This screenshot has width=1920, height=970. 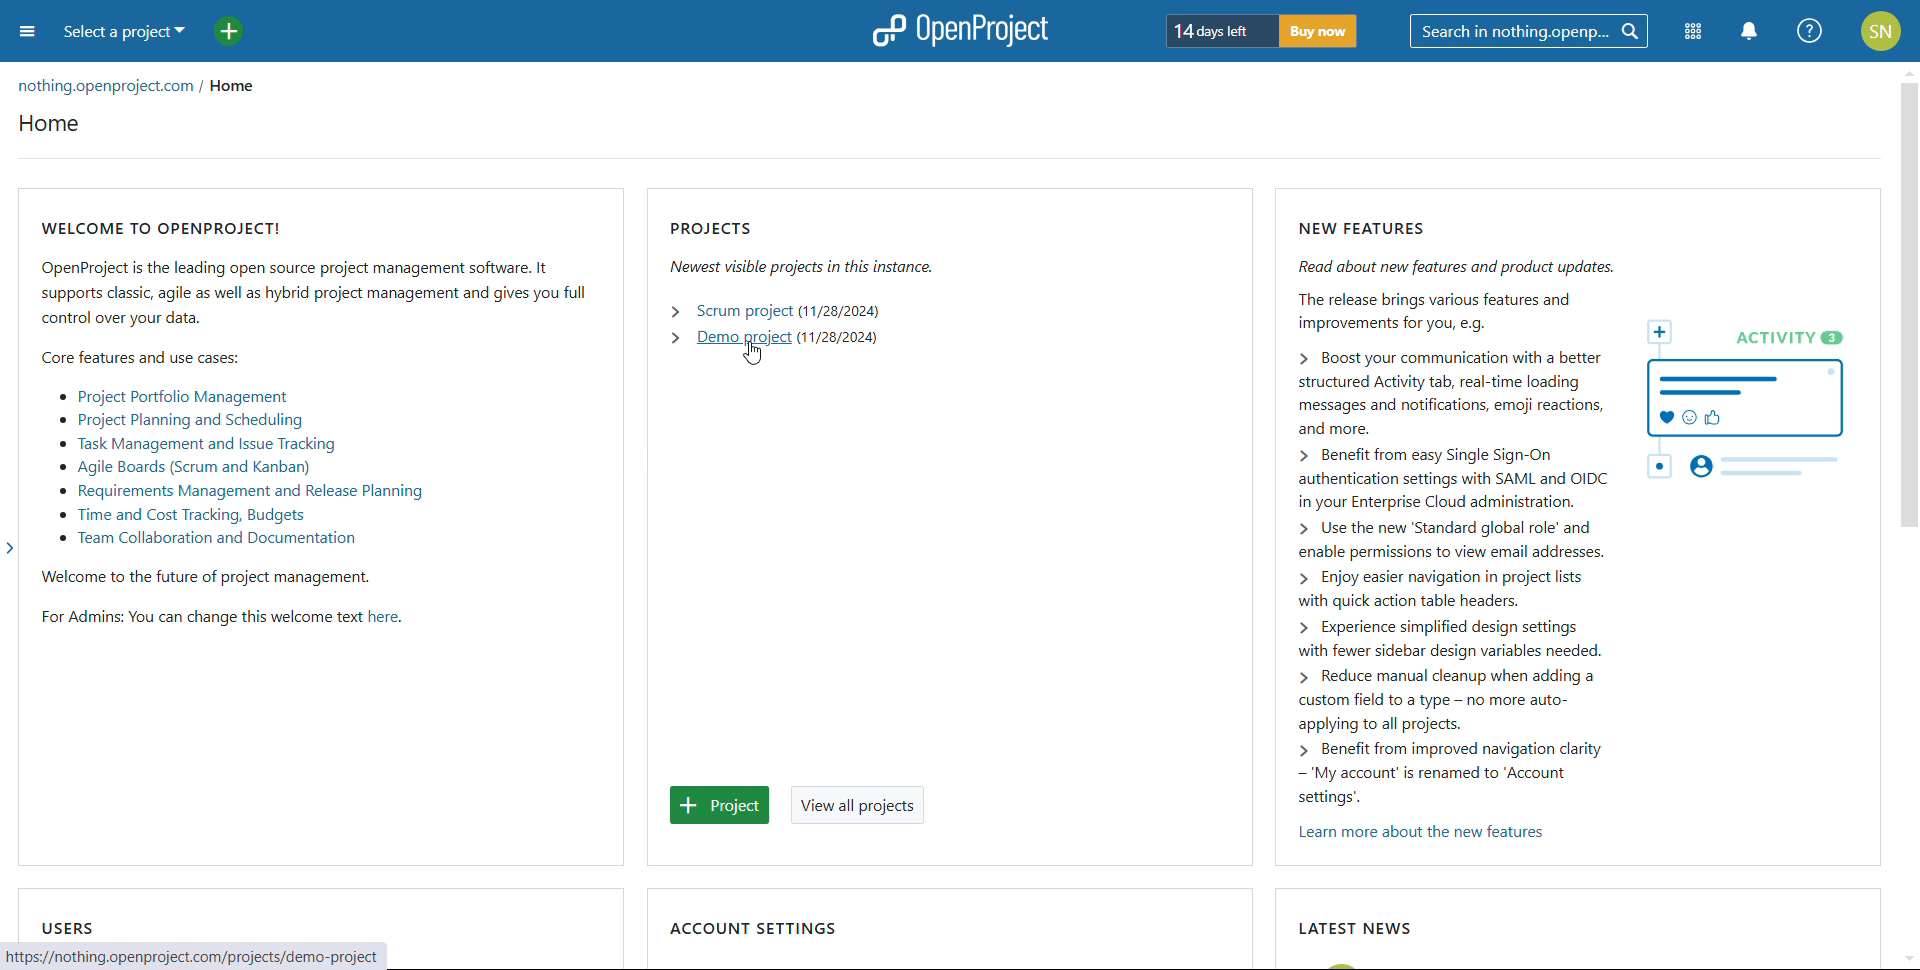 I want to click on welcome text, so click(x=385, y=617).